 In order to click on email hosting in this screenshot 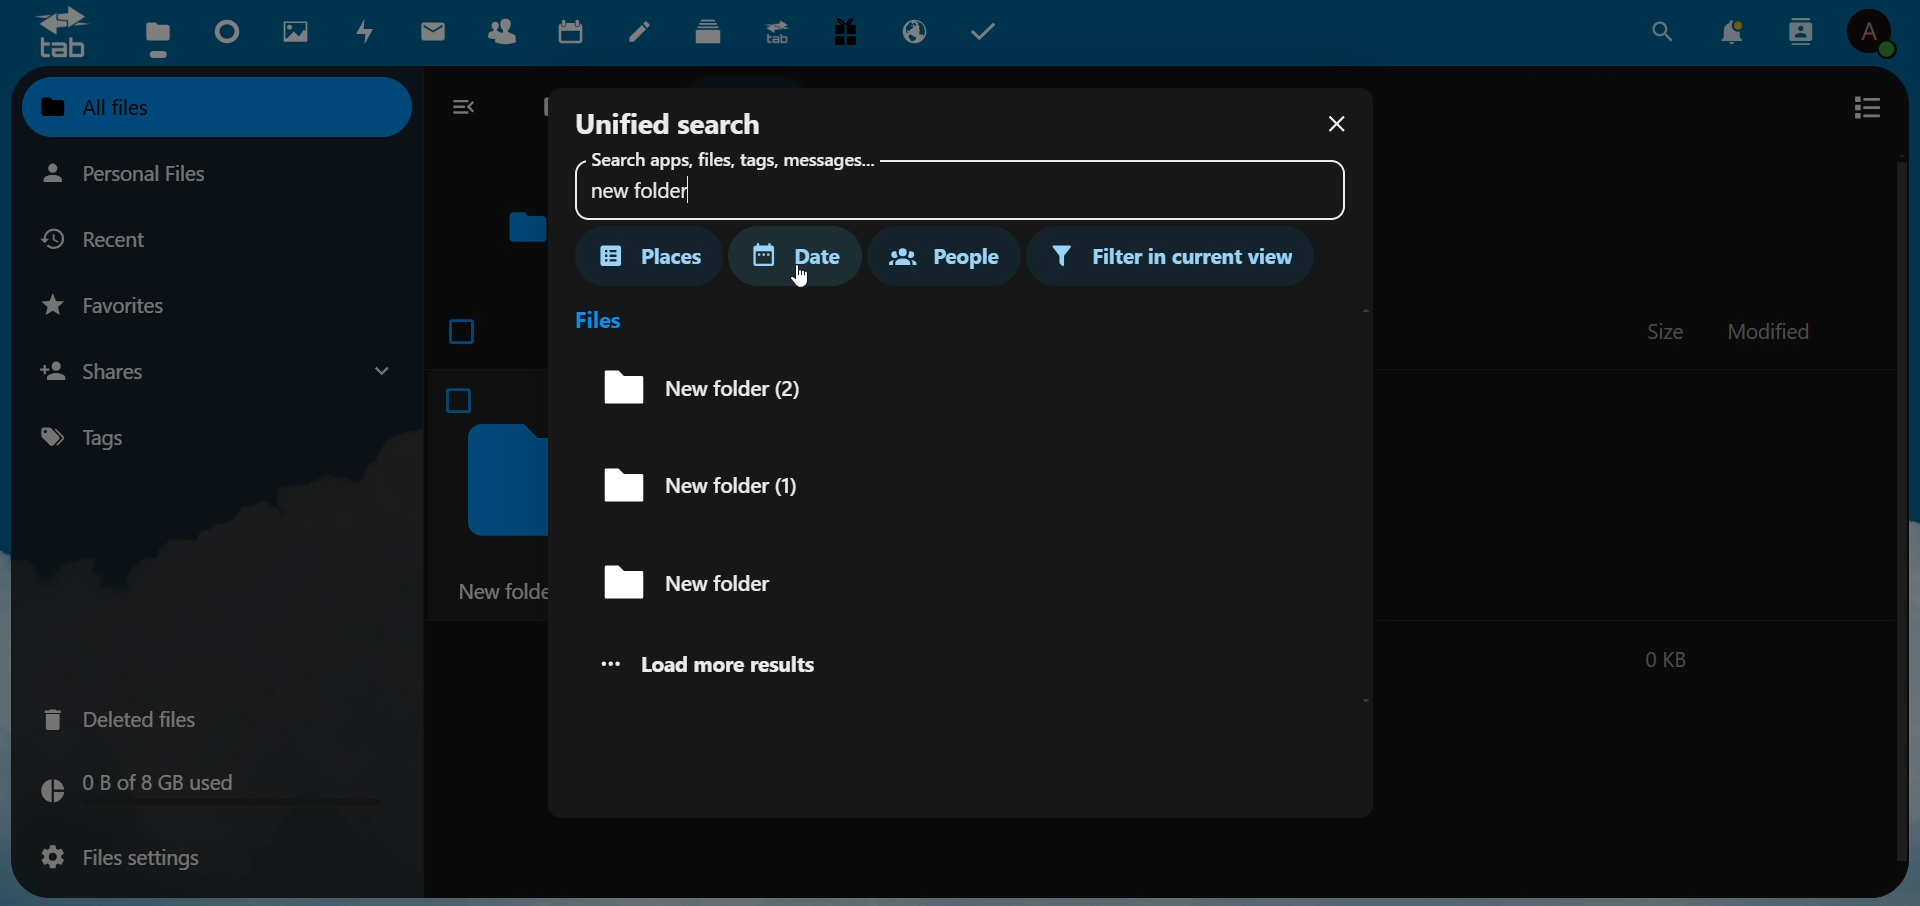, I will do `click(917, 30)`.